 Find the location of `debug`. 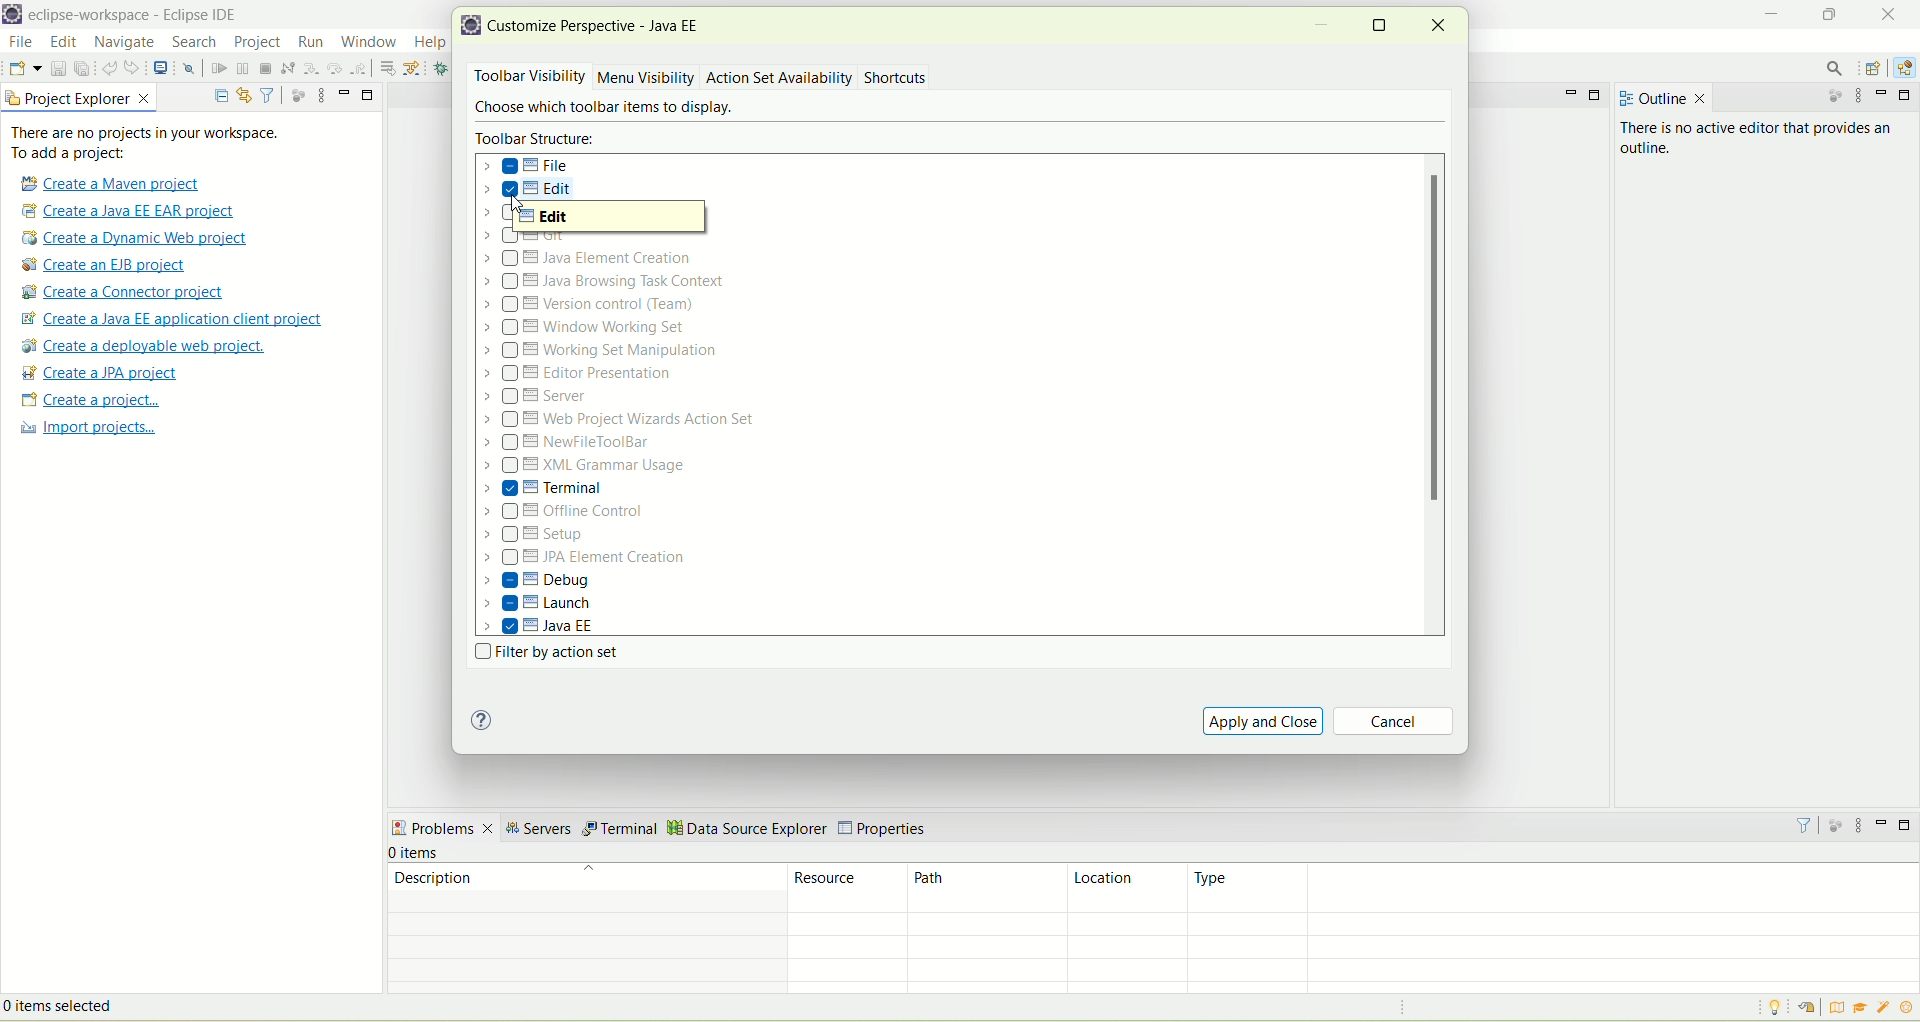

debug is located at coordinates (537, 580).